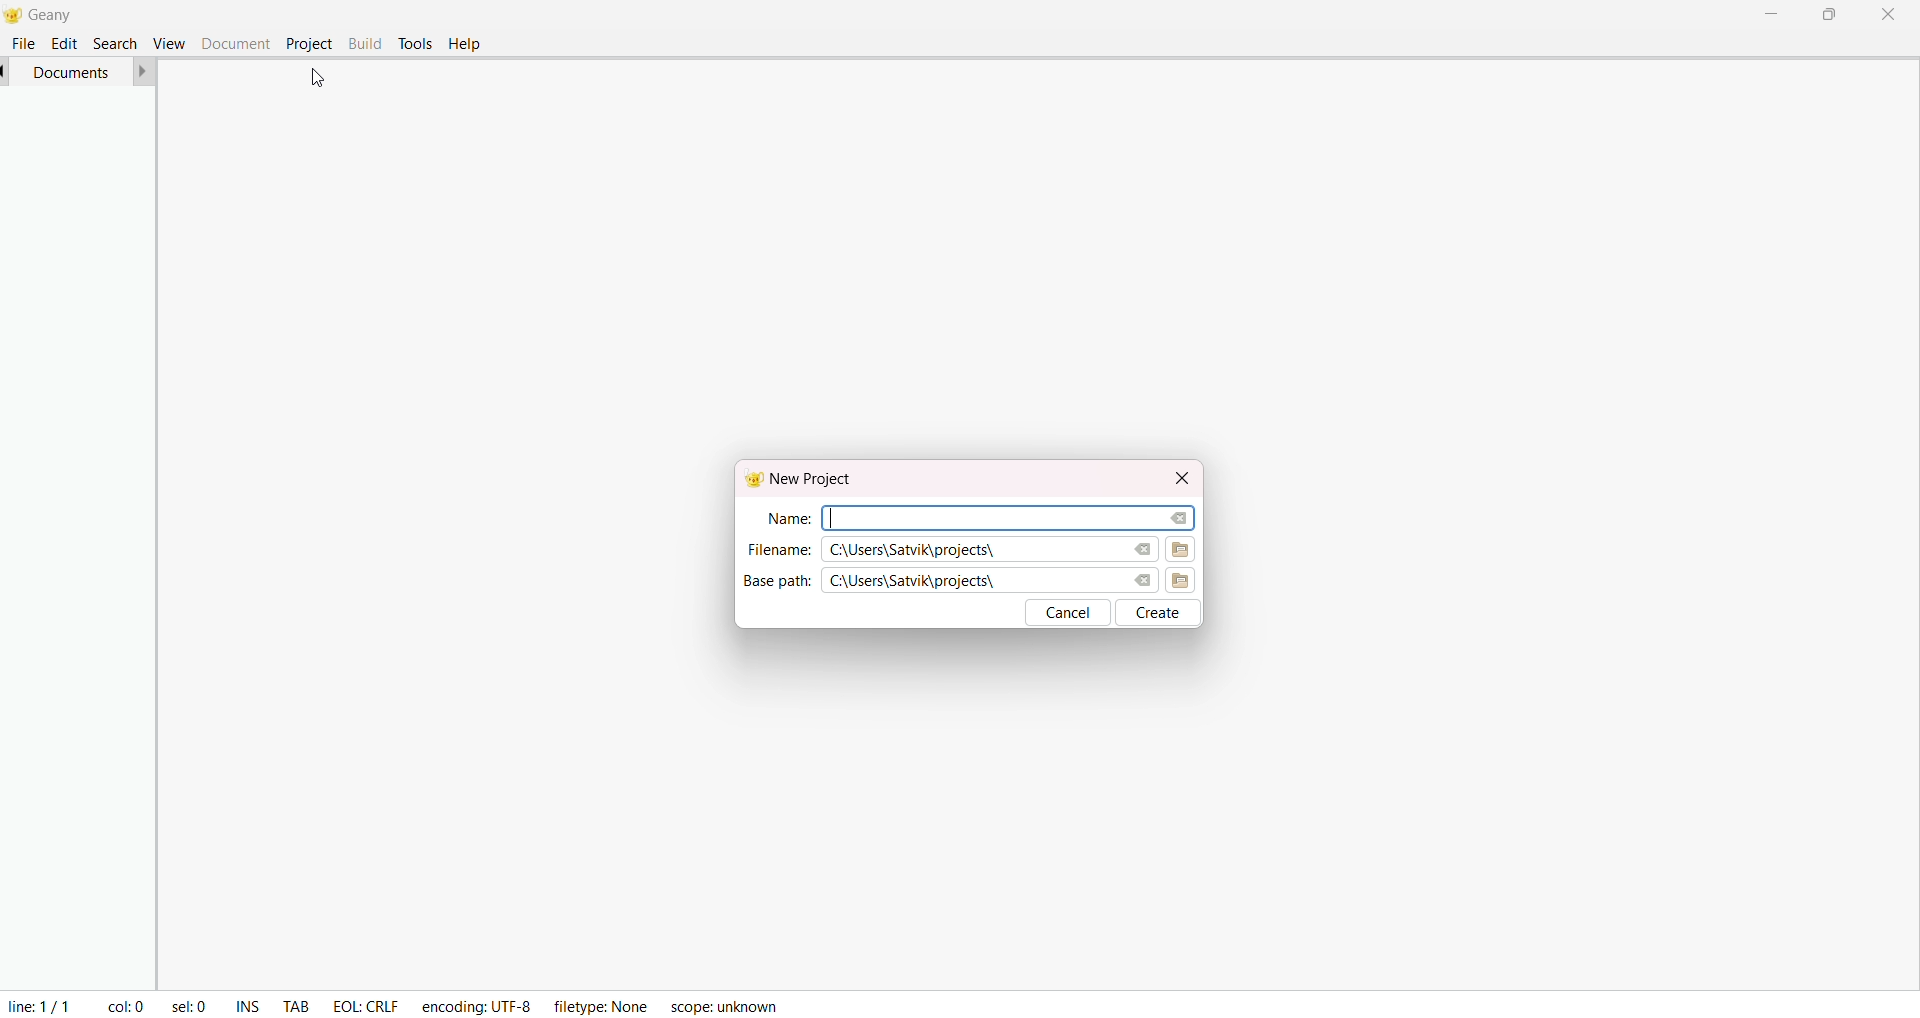 The height and width of the screenshot is (1018, 1920). What do you see at coordinates (1828, 15) in the screenshot?
I see `maximize` at bounding box center [1828, 15].